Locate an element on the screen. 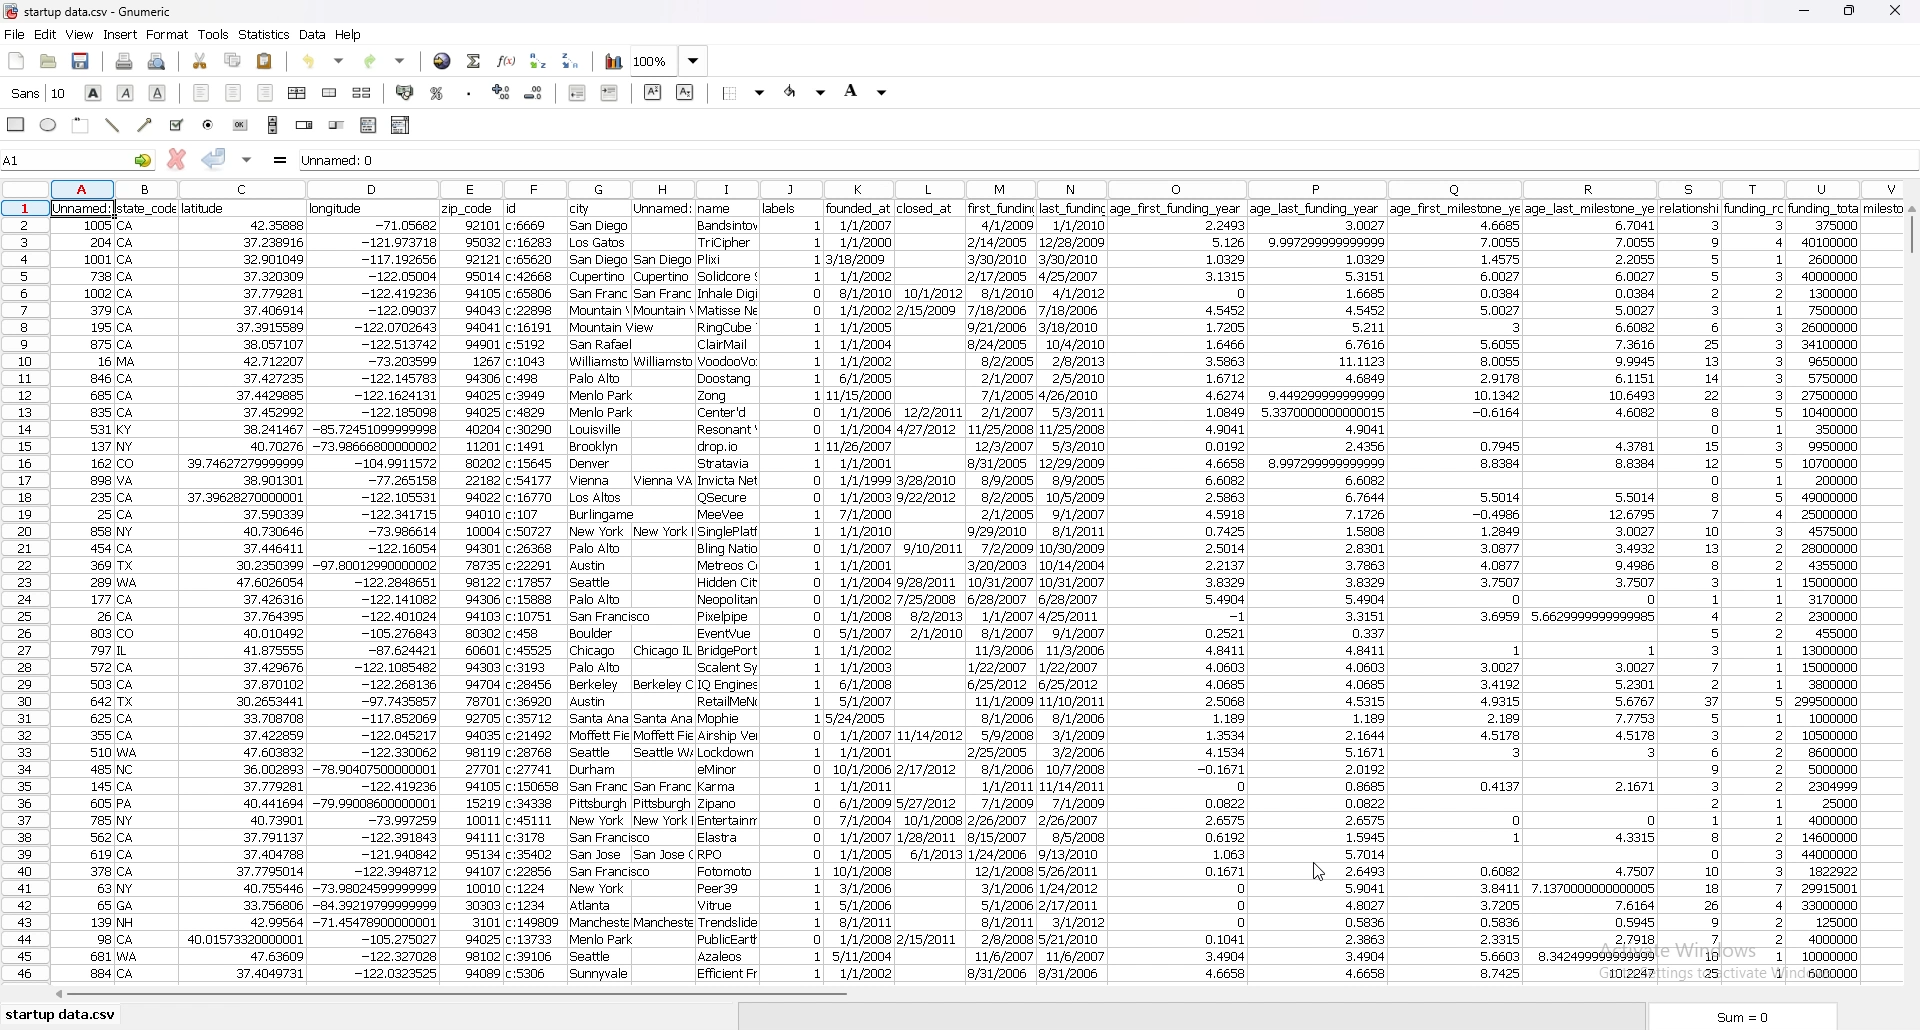 Image resolution: width=1920 pixels, height=1030 pixels. daat is located at coordinates (1457, 593).